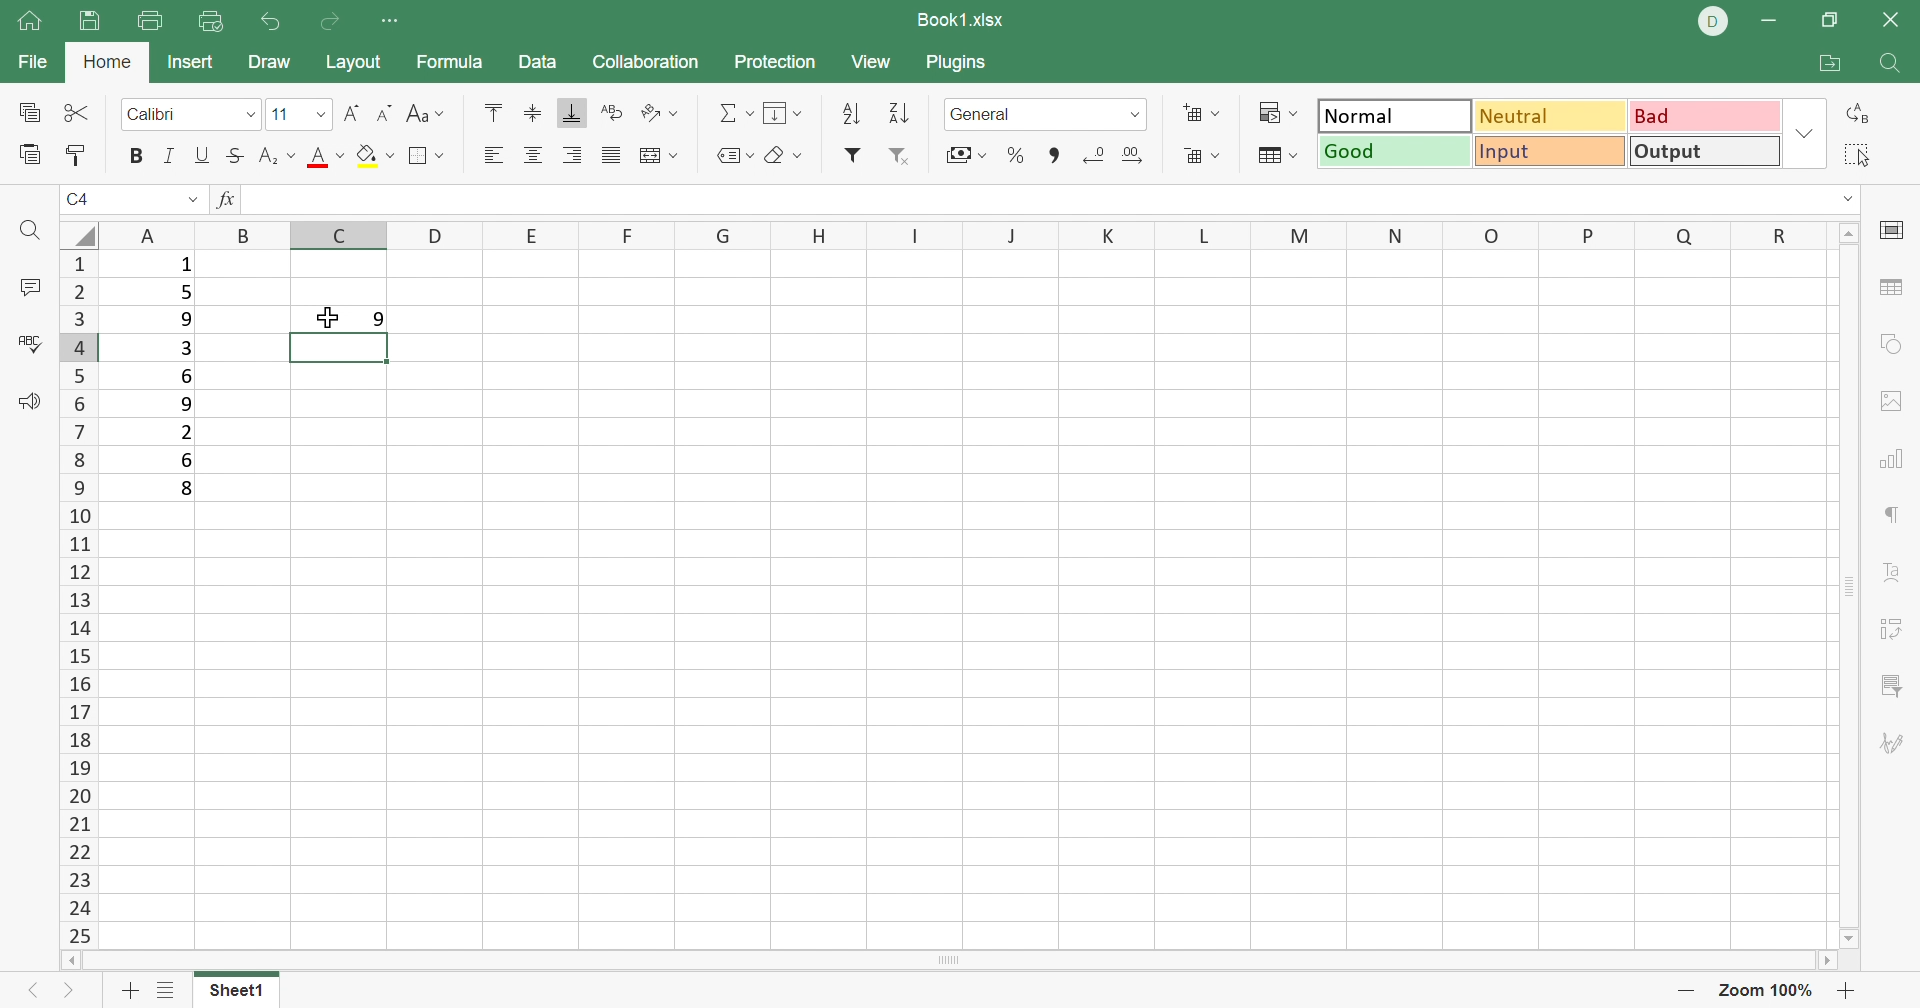  I want to click on Select all, so click(1856, 154).